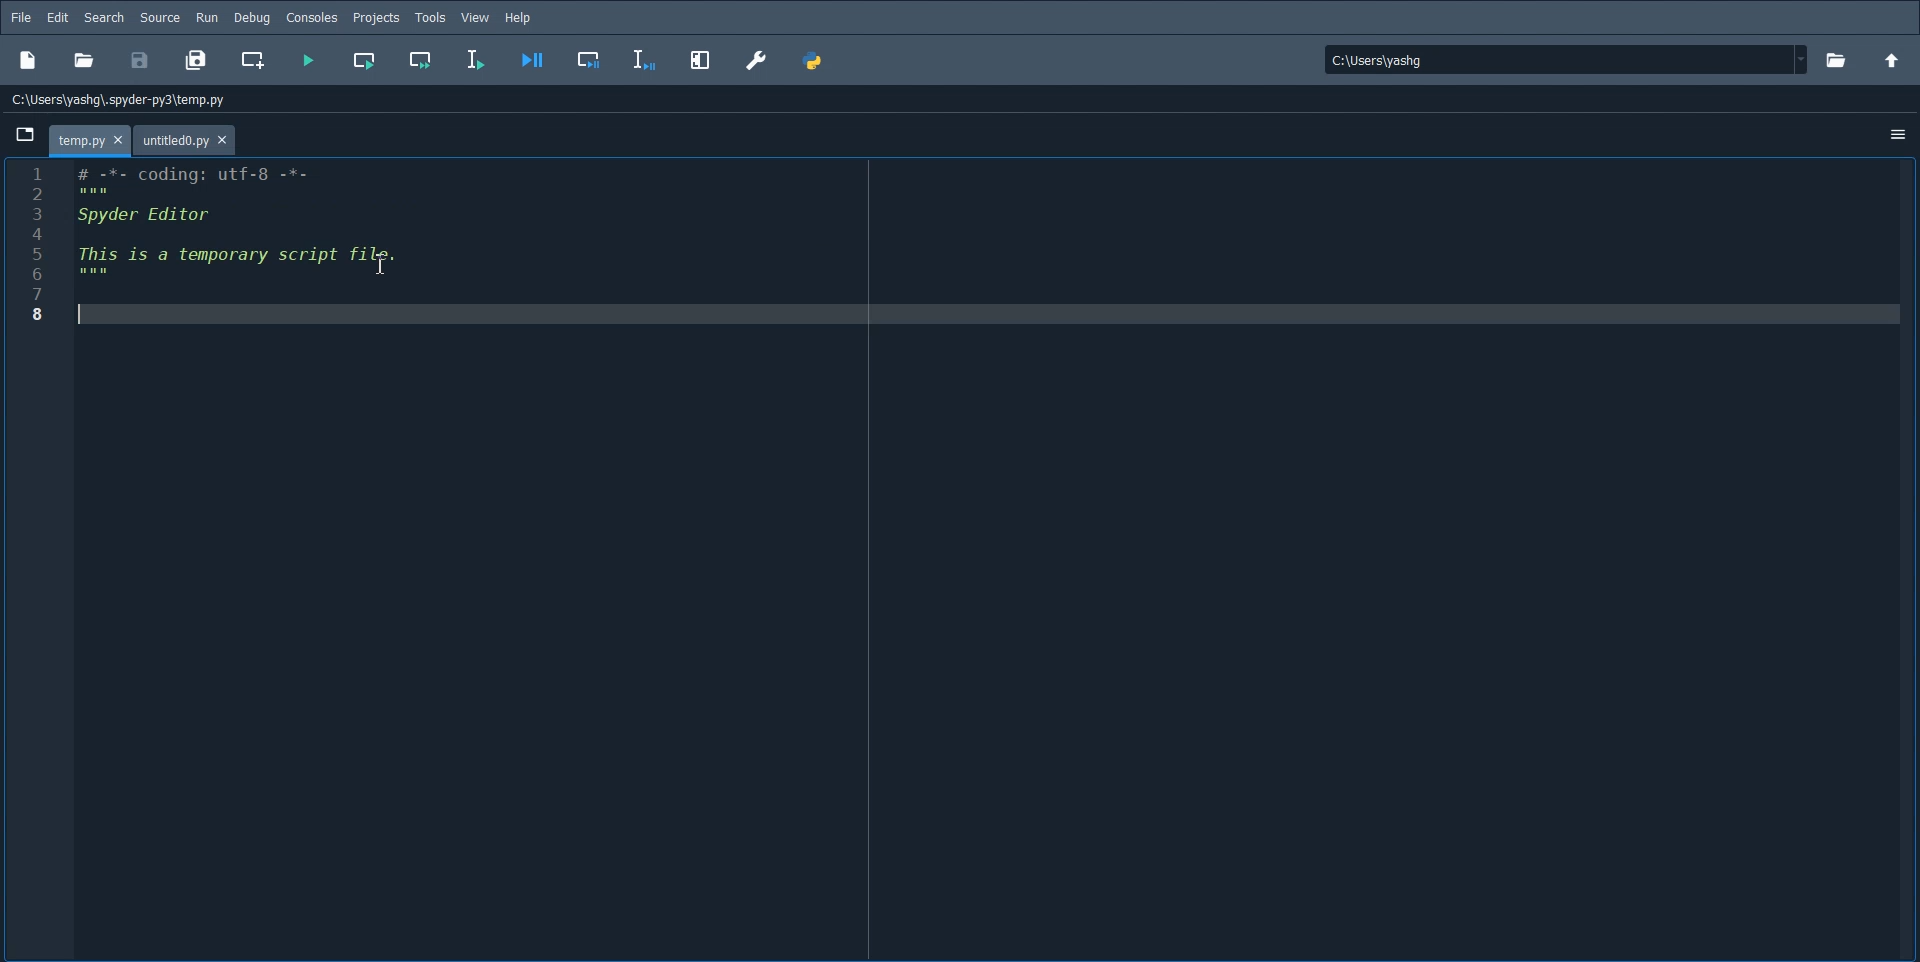  What do you see at coordinates (381, 264) in the screenshot?
I see `Text Cursor` at bounding box center [381, 264].